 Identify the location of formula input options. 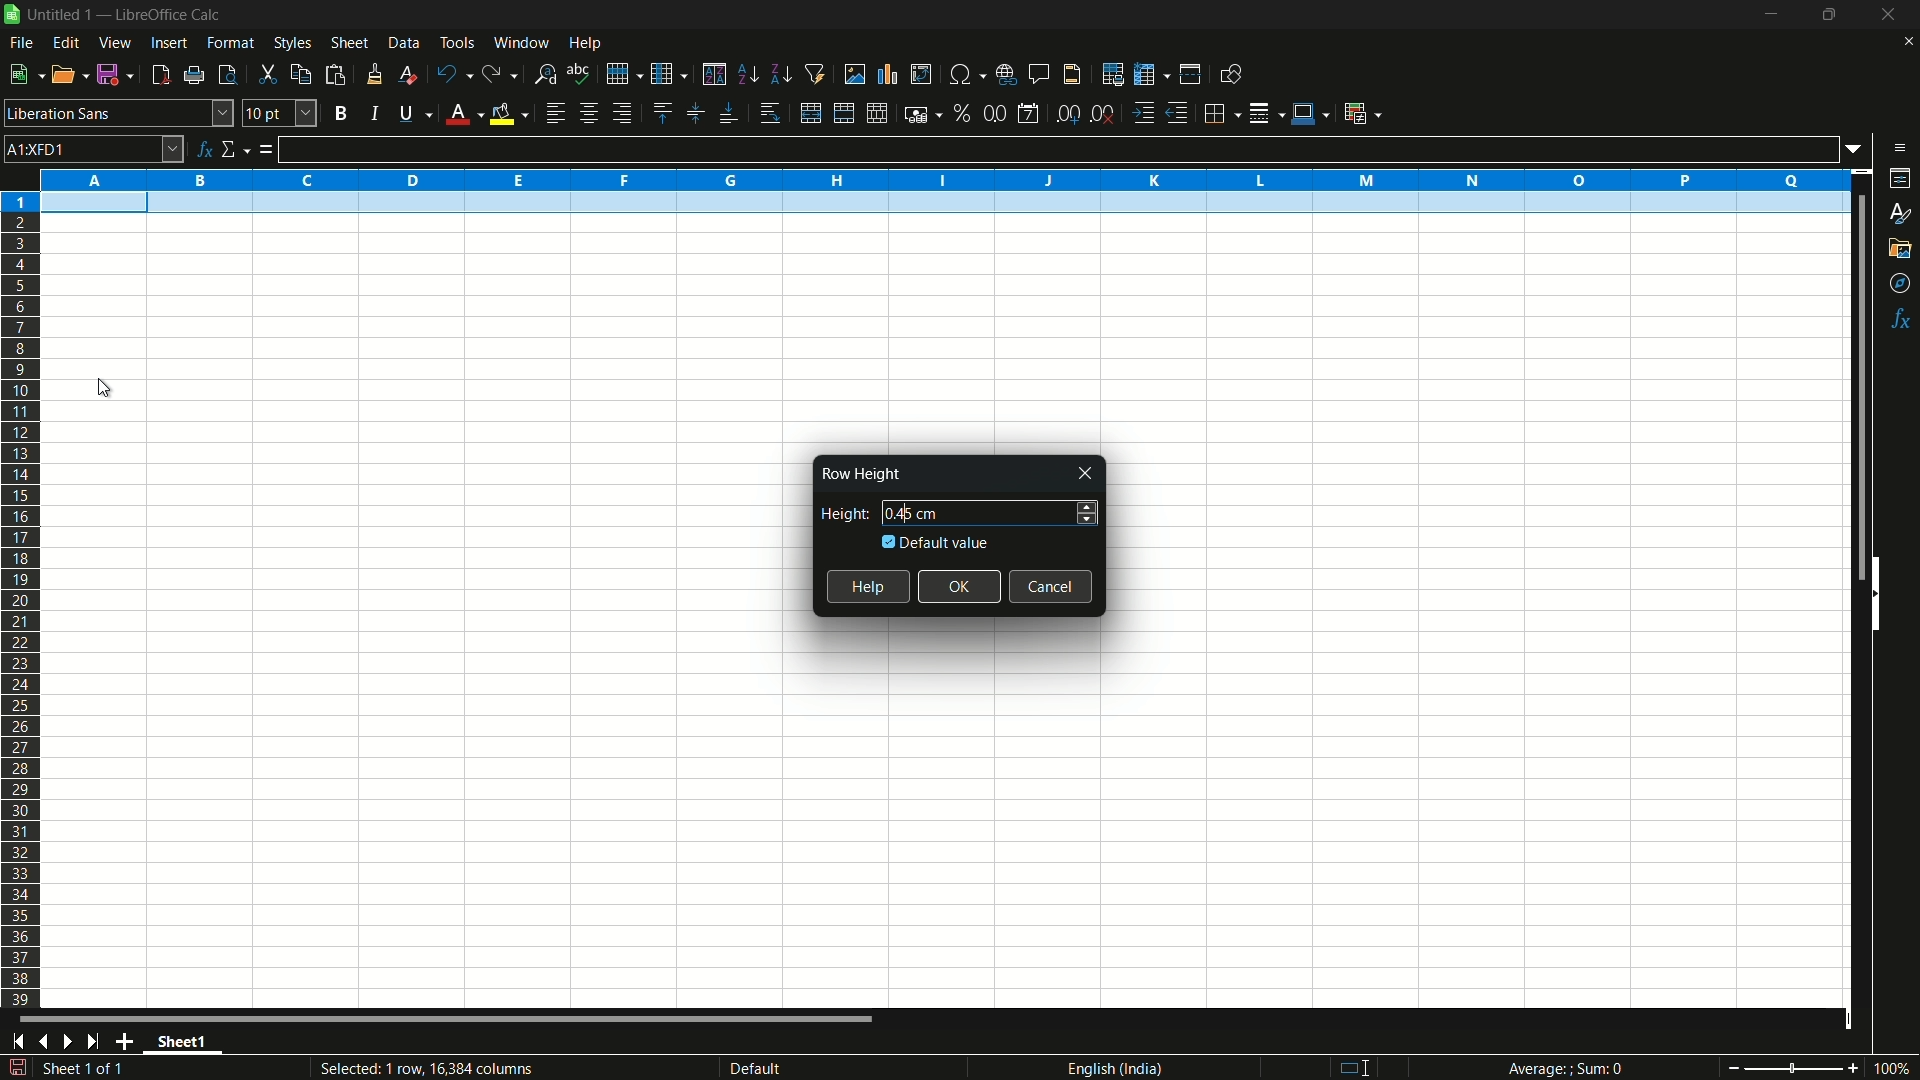
(1859, 148).